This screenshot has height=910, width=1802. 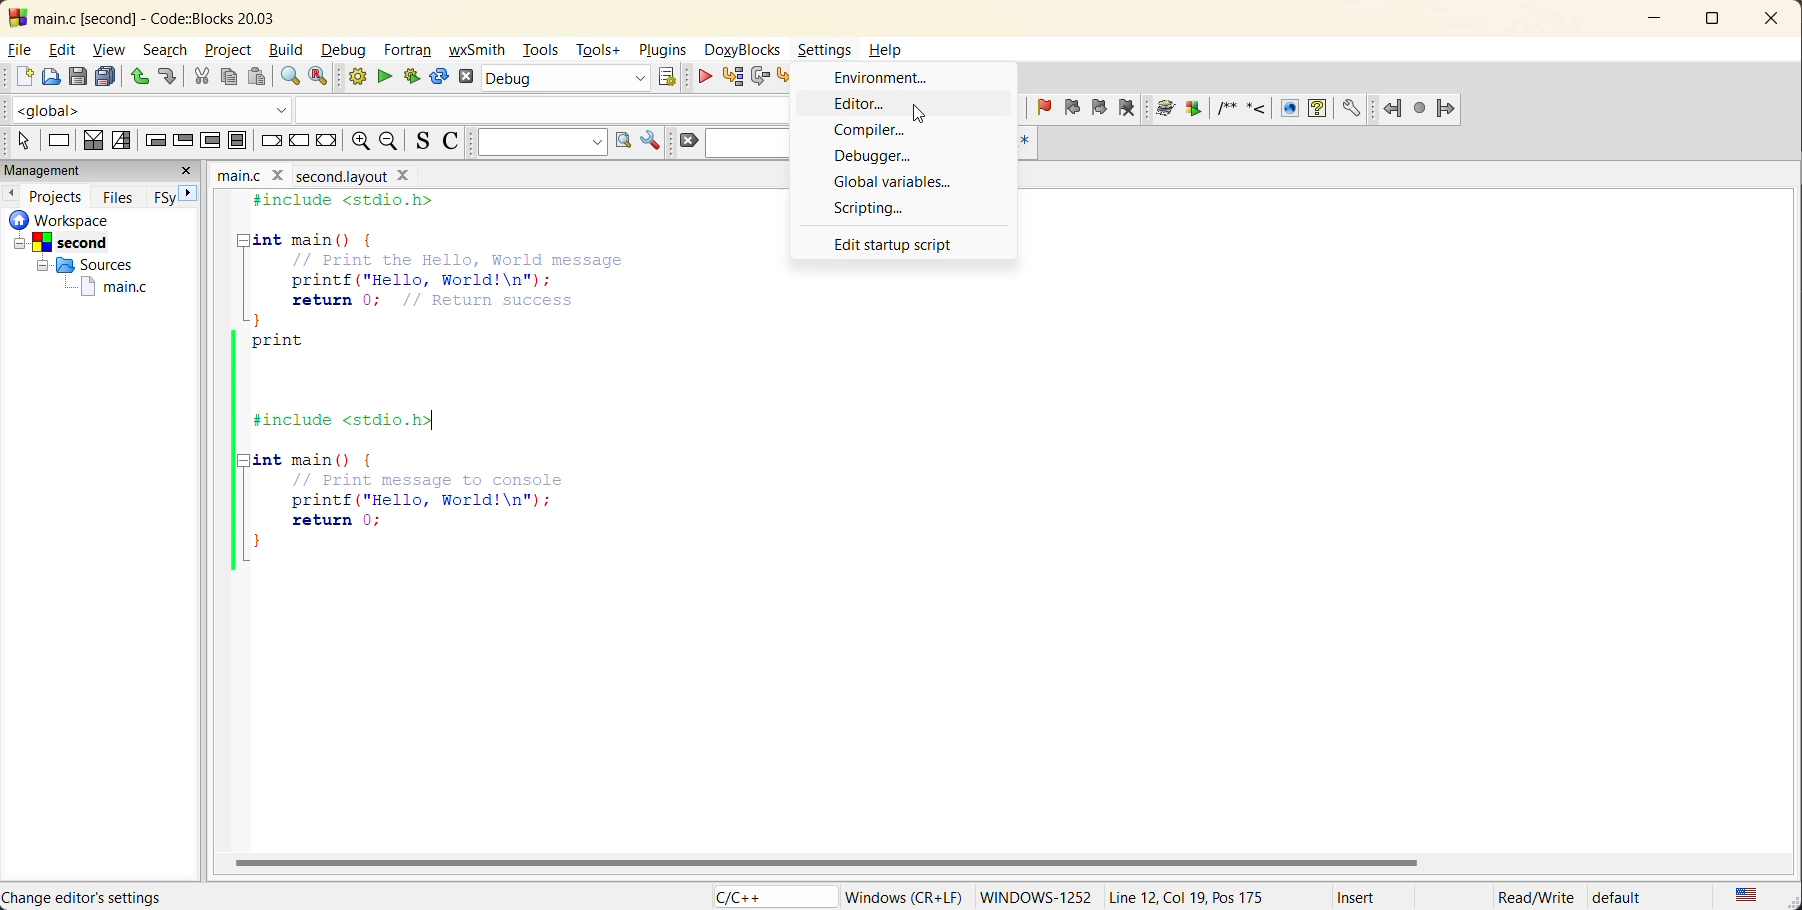 I want to click on search, so click(x=748, y=144).